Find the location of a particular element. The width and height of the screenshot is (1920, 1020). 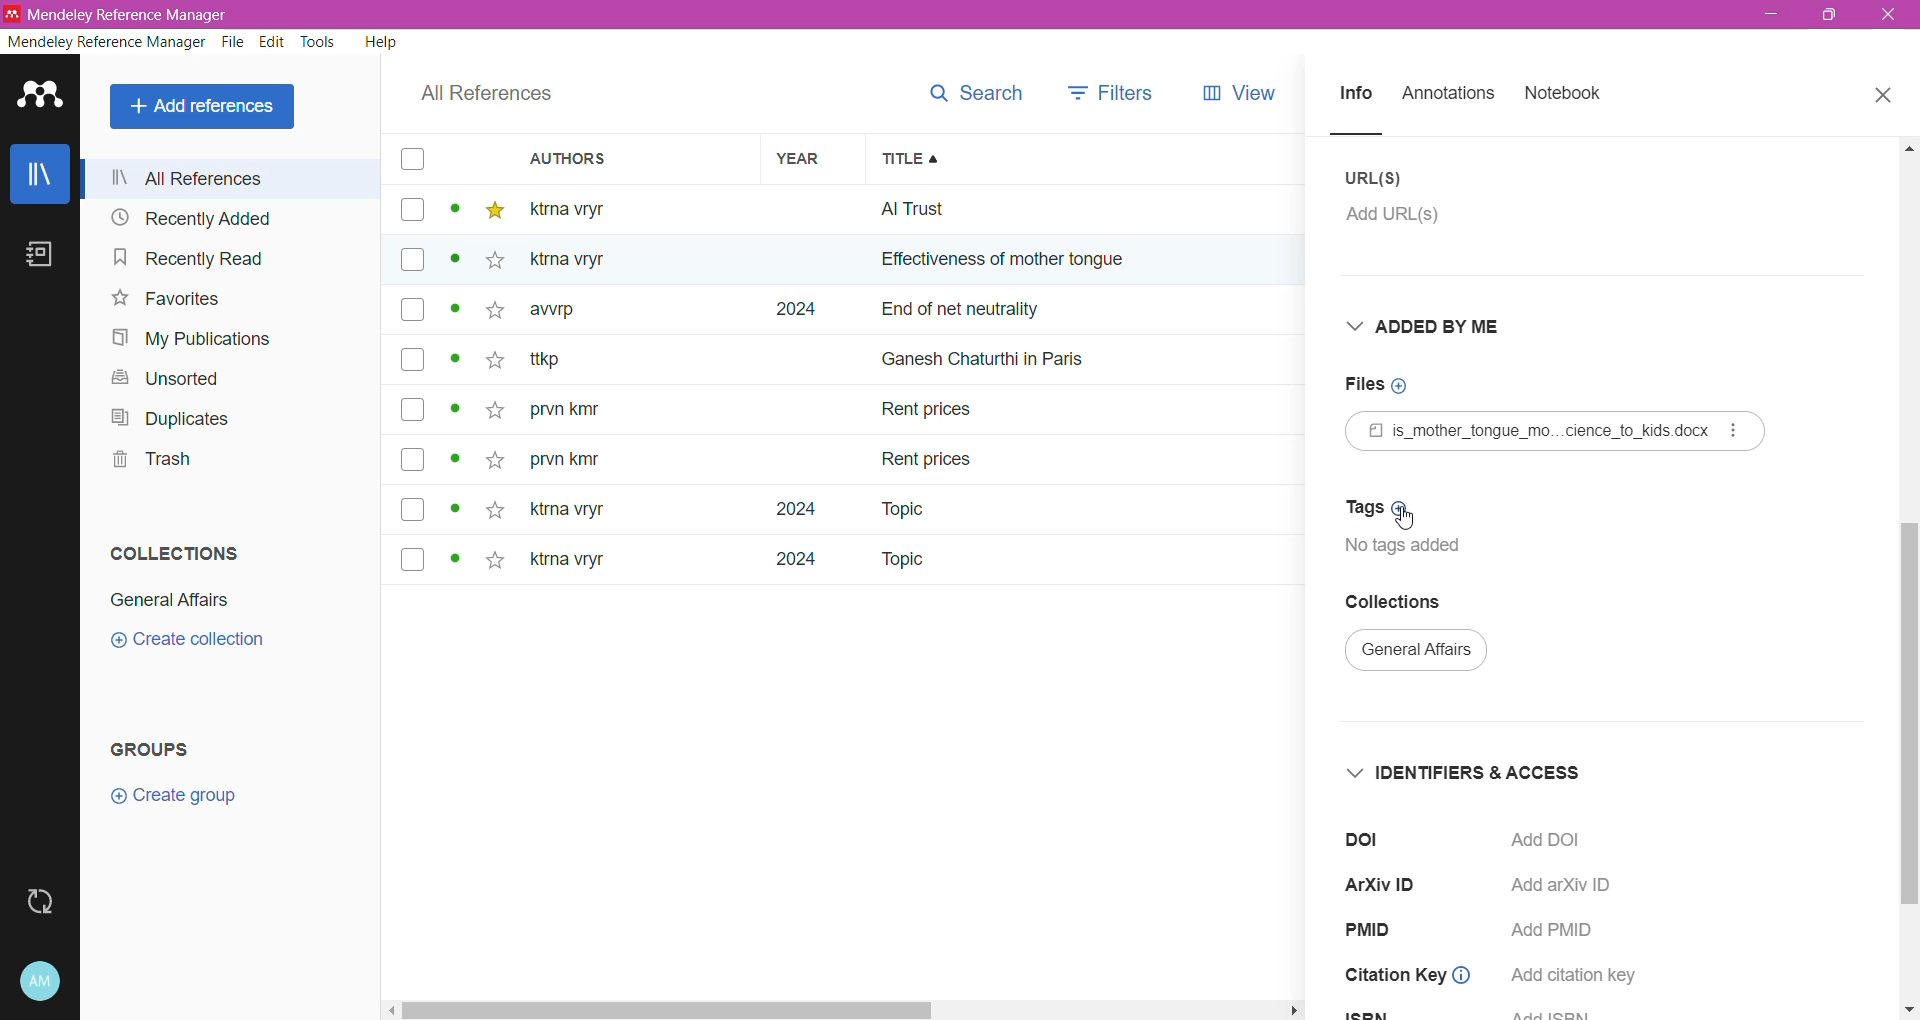

Mendeley Reference Manager is located at coordinates (106, 42).